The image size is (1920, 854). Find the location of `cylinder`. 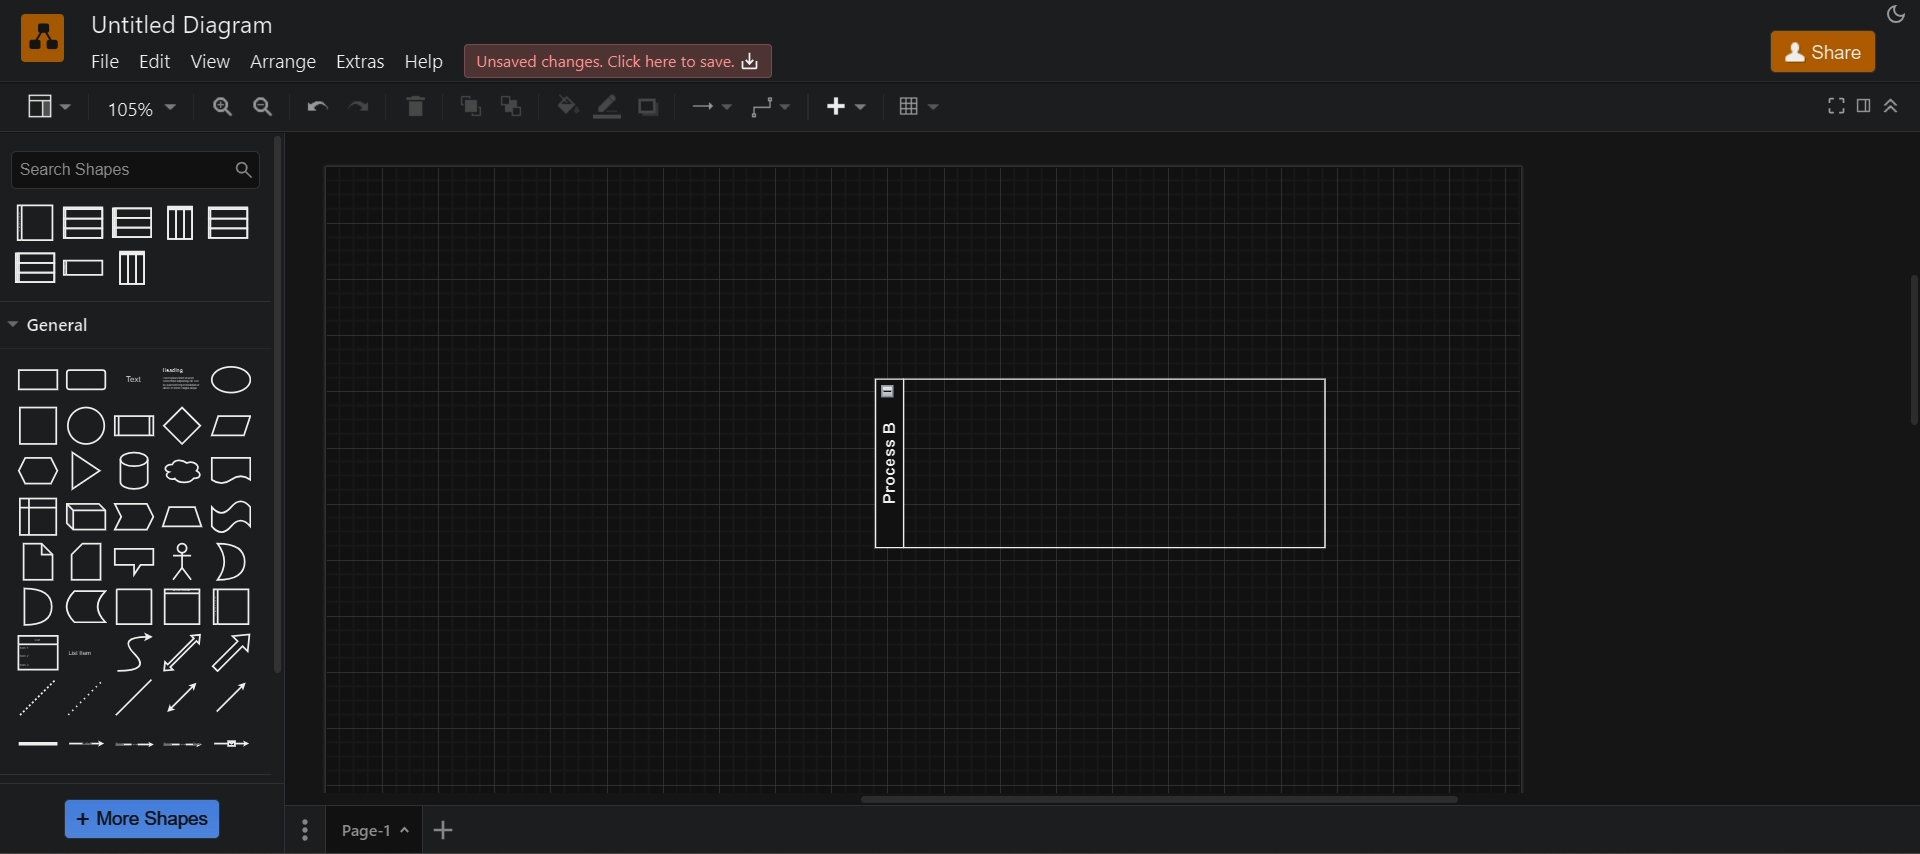

cylinder is located at coordinates (131, 470).